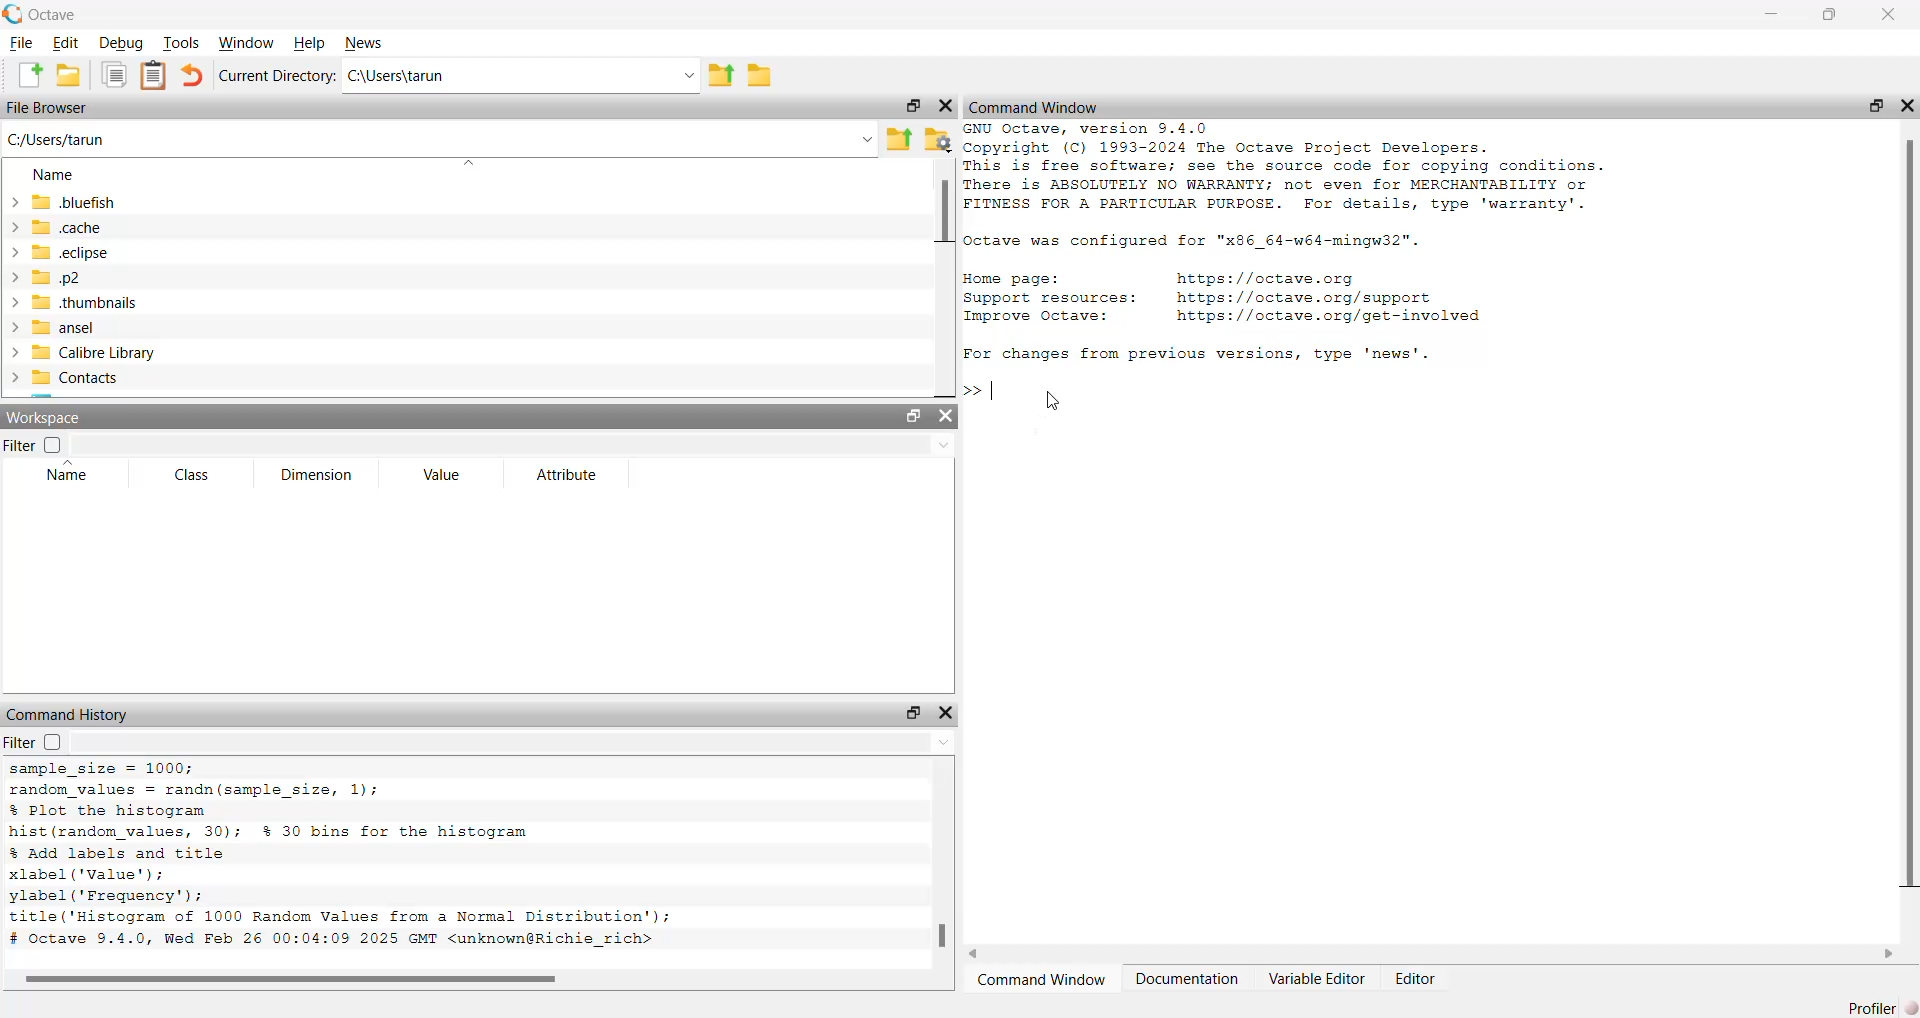 This screenshot has height=1018, width=1920. What do you see at coordinates (55, 228) in the screenshot?
I see `.cache` at bounding box center [55, 228].